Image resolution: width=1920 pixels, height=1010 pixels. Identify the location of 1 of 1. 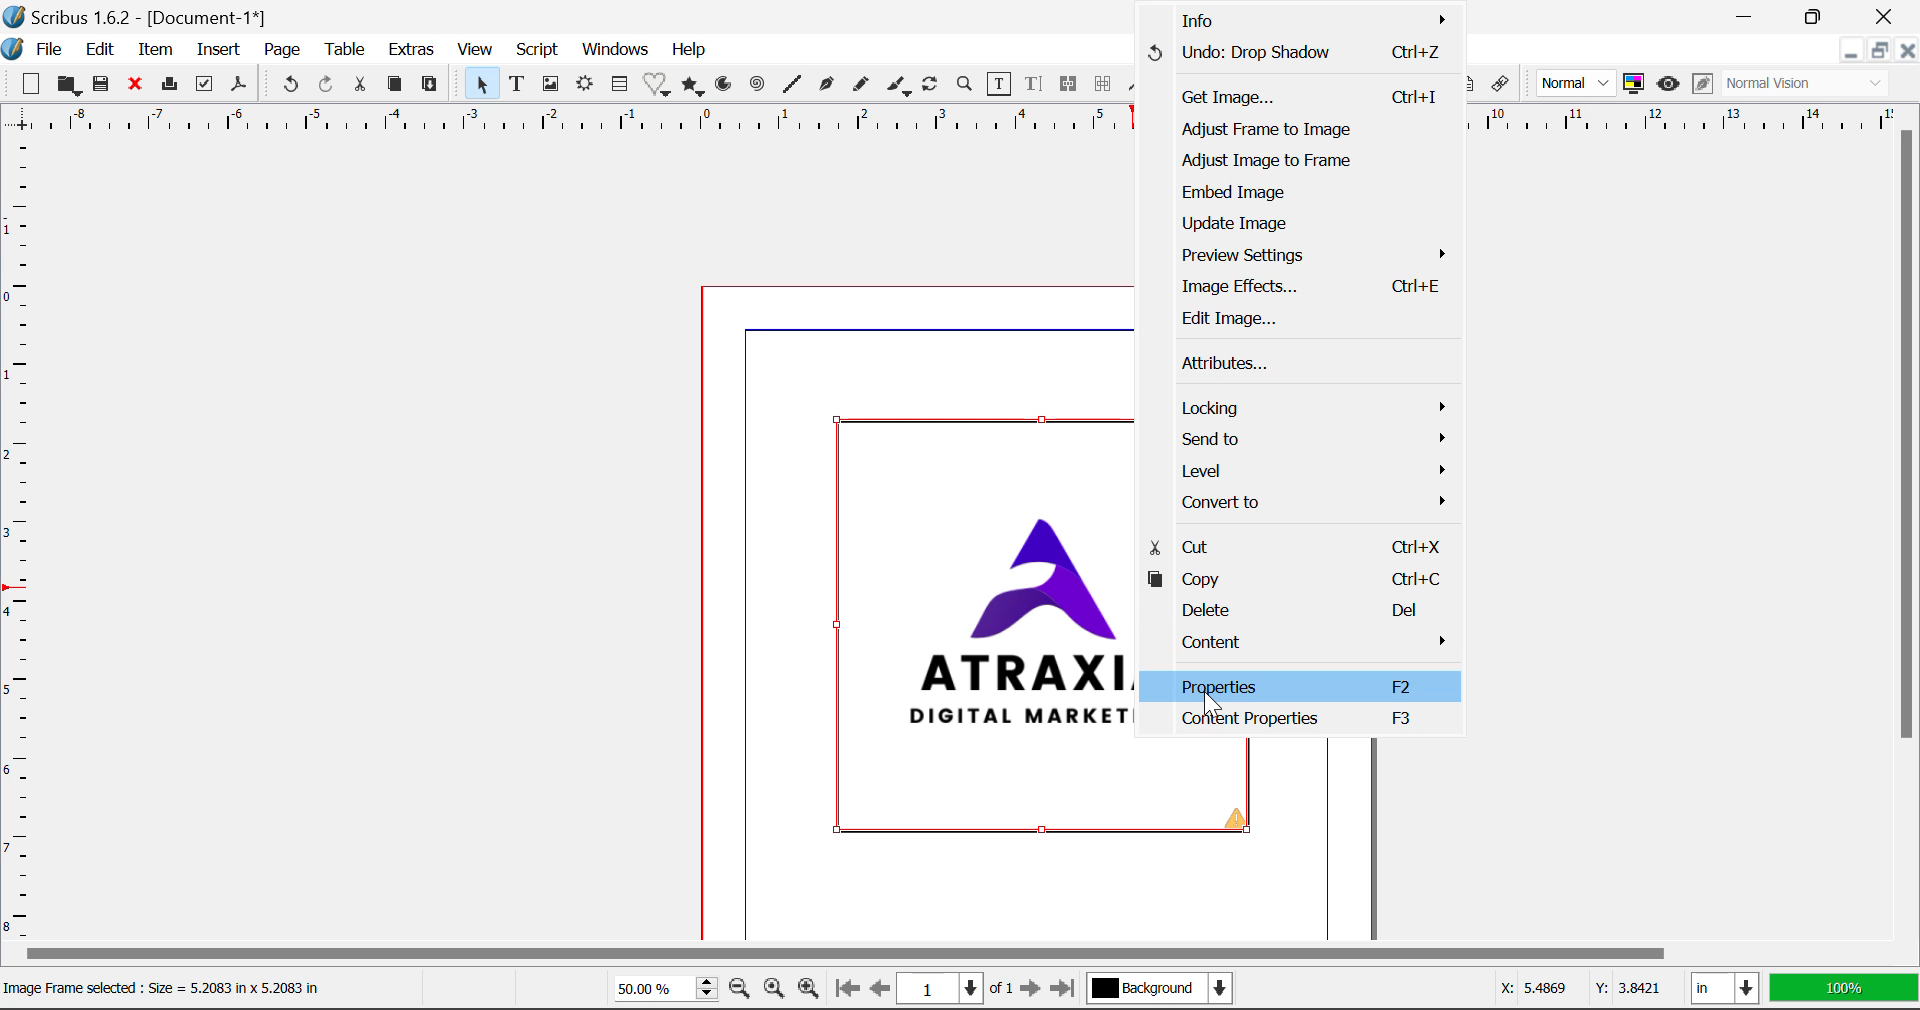
(954, 989).